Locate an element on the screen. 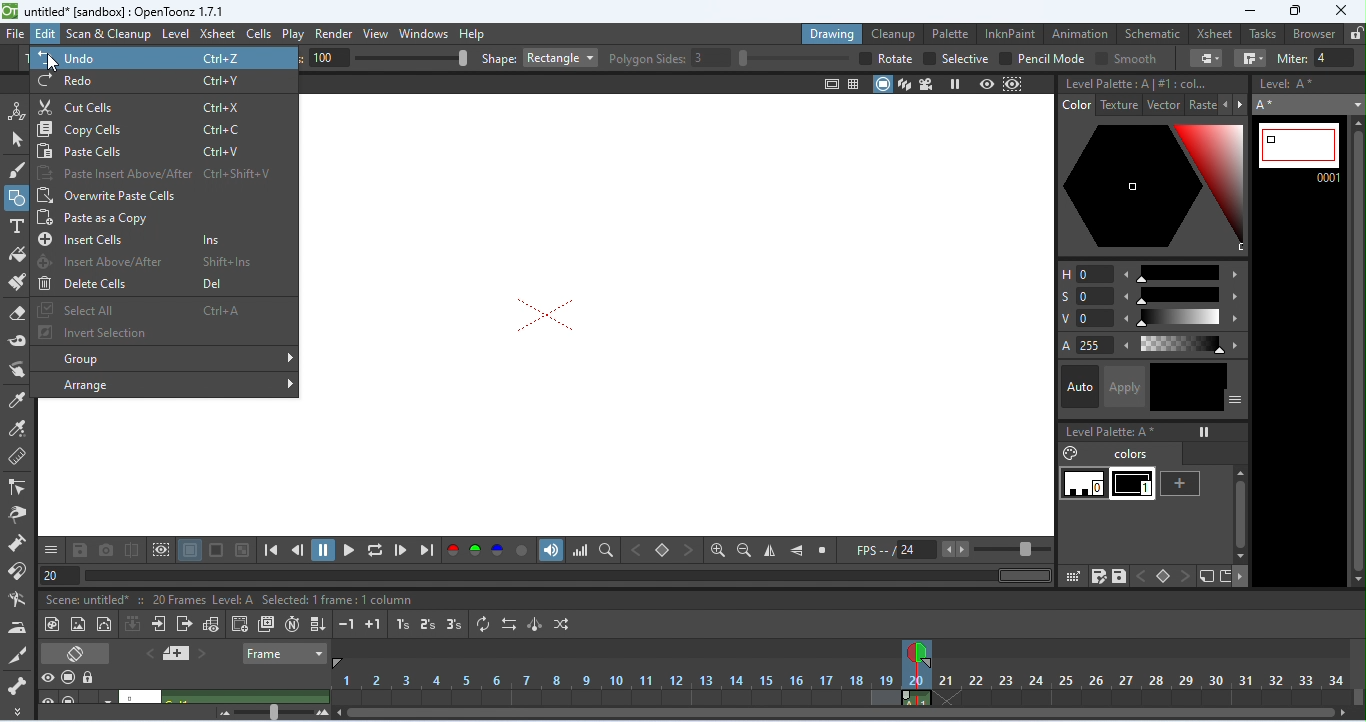  smooth is located at coordinates (1123, 59).